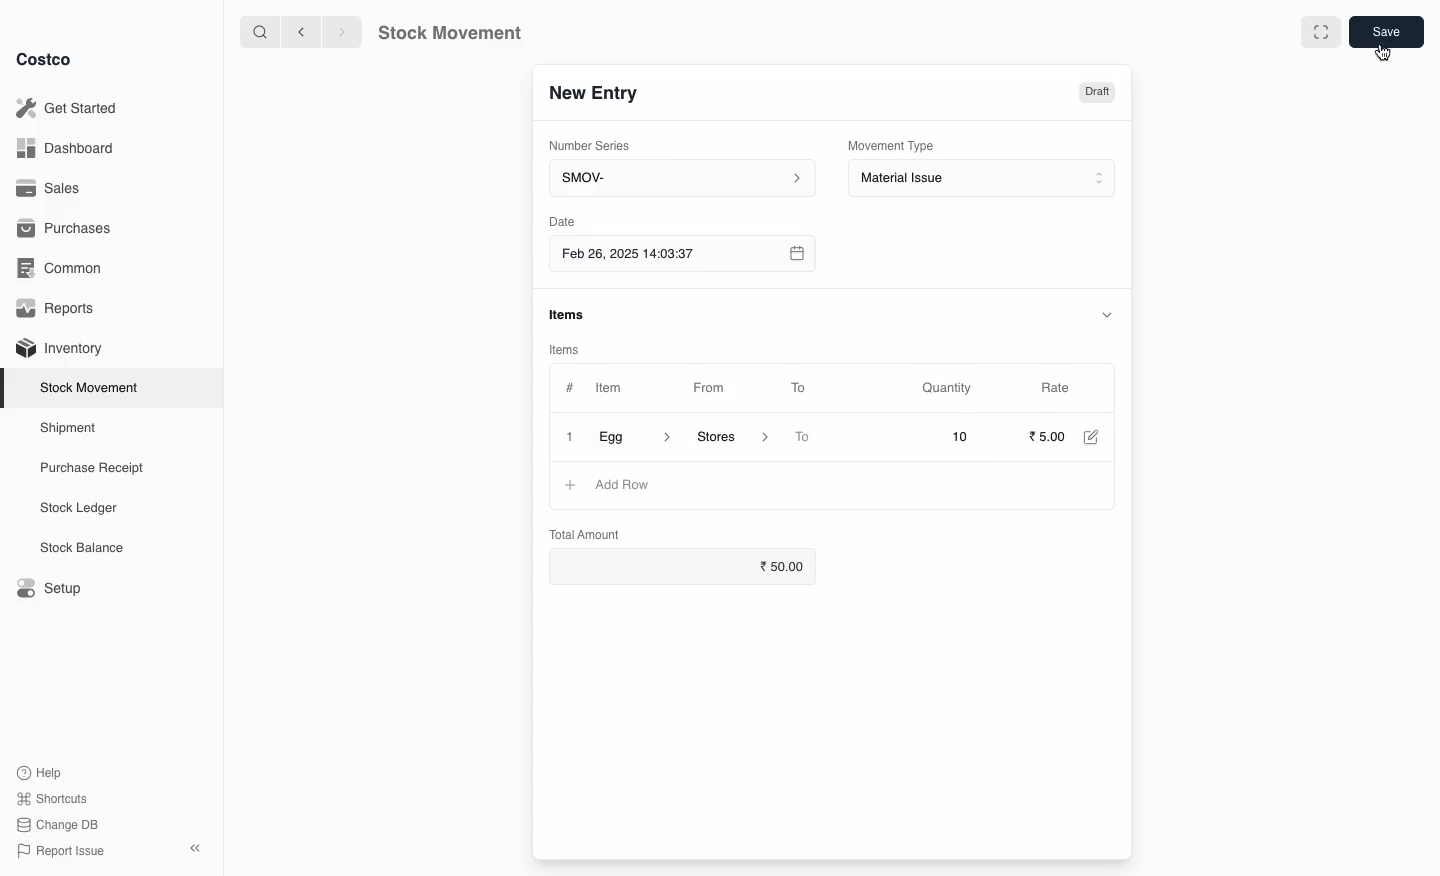 This screenshot has height=876, width=1440. What do you see at coordinates (984, 179) in the screenshot?
I see `Material Issue` at bounding box center [984, 179].